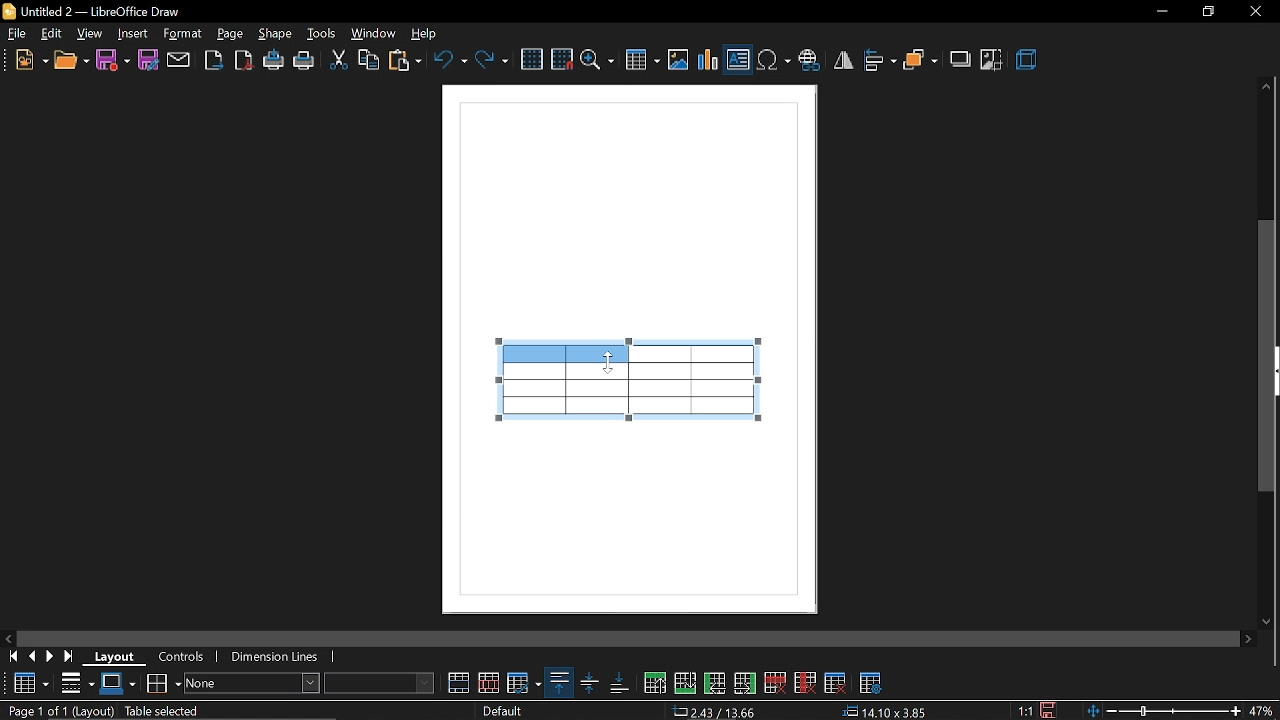  What do you see at coordinates (51, 656) in the screenshot?
I see `next page` at bounding box center [51, 656].